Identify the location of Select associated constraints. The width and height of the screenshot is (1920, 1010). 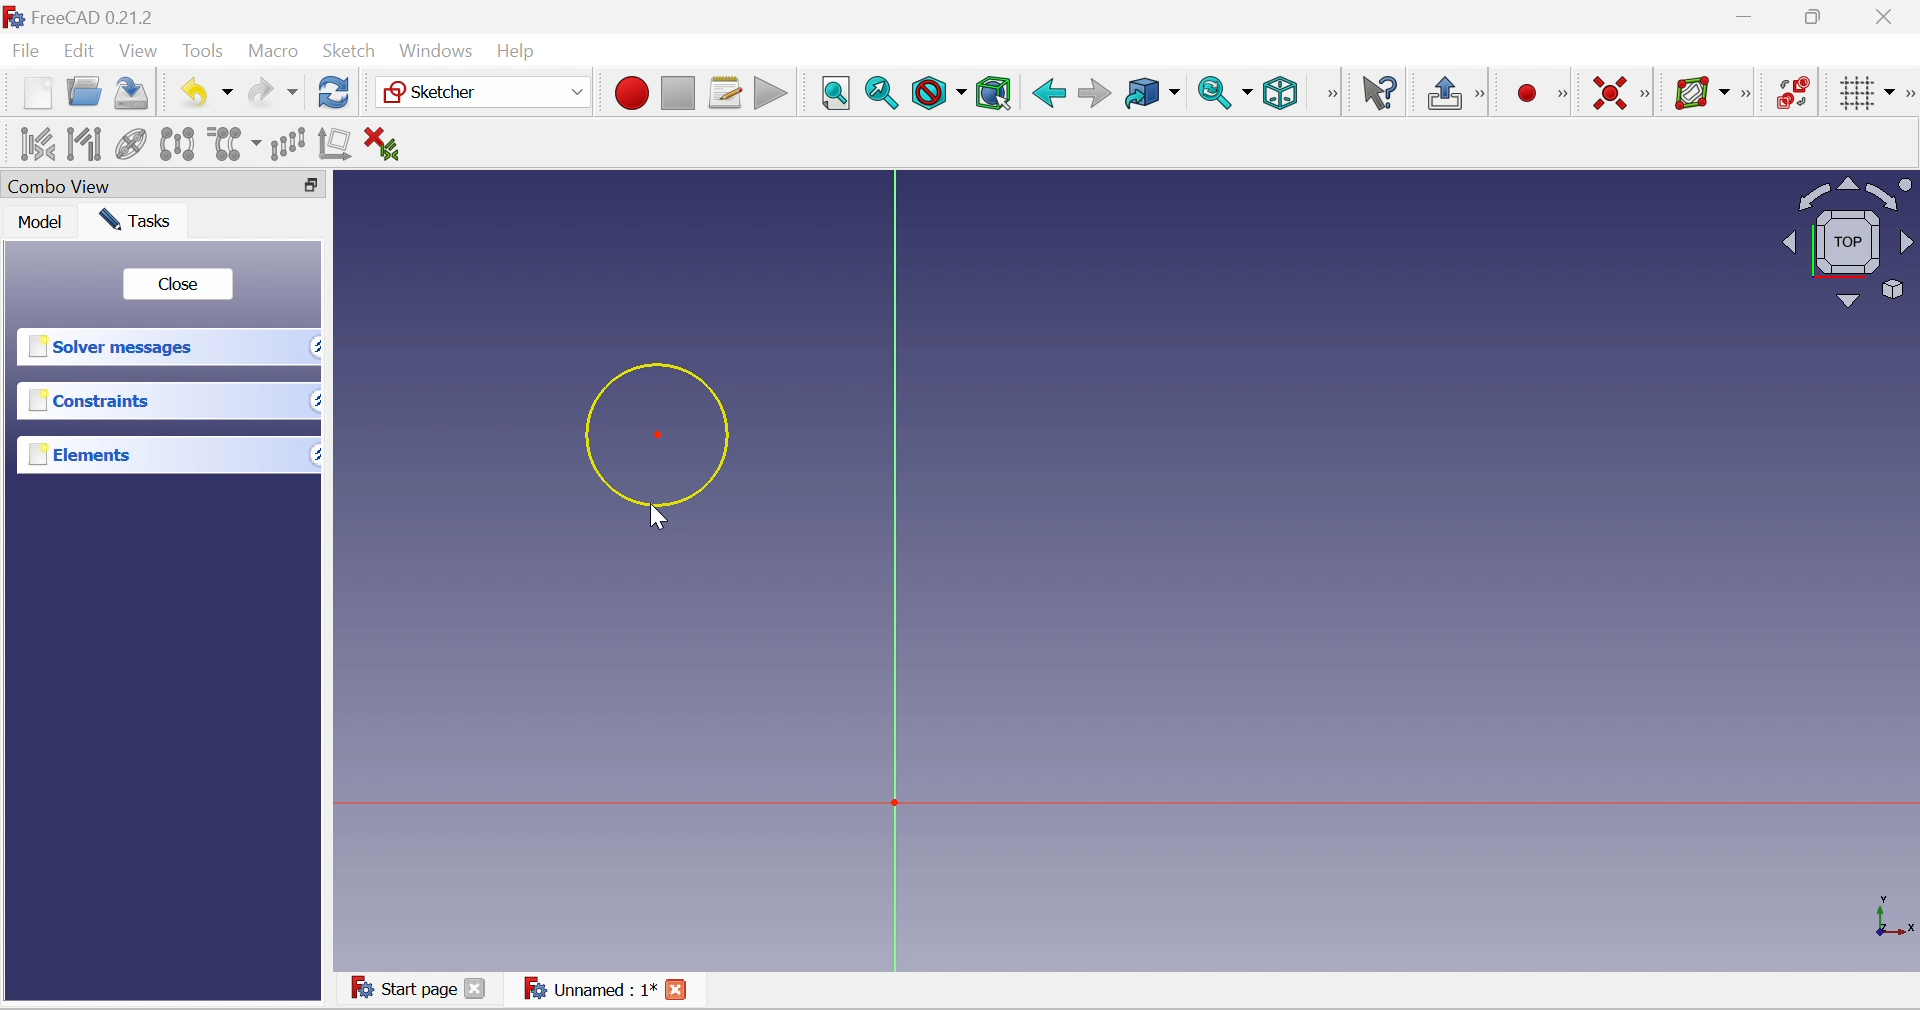
(37, 142).